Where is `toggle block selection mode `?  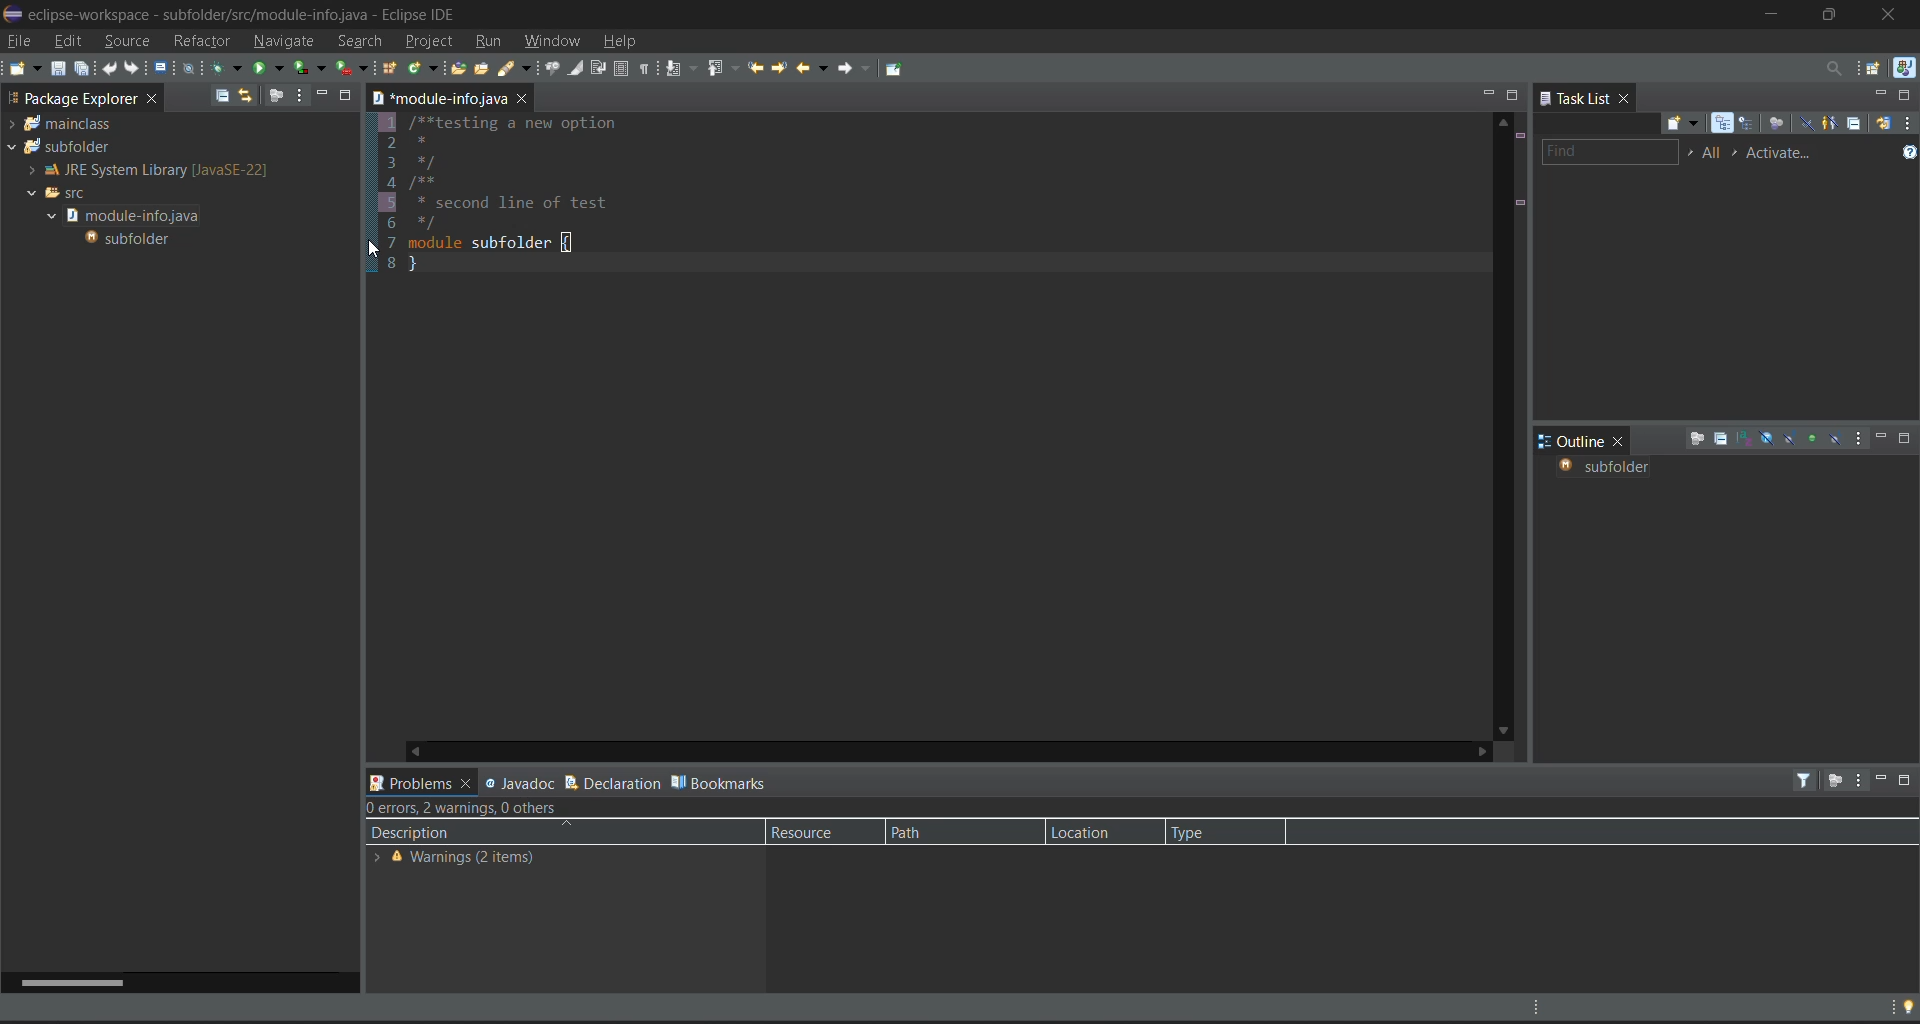 toggle block selection mode  is located at coordinates (621, 69).